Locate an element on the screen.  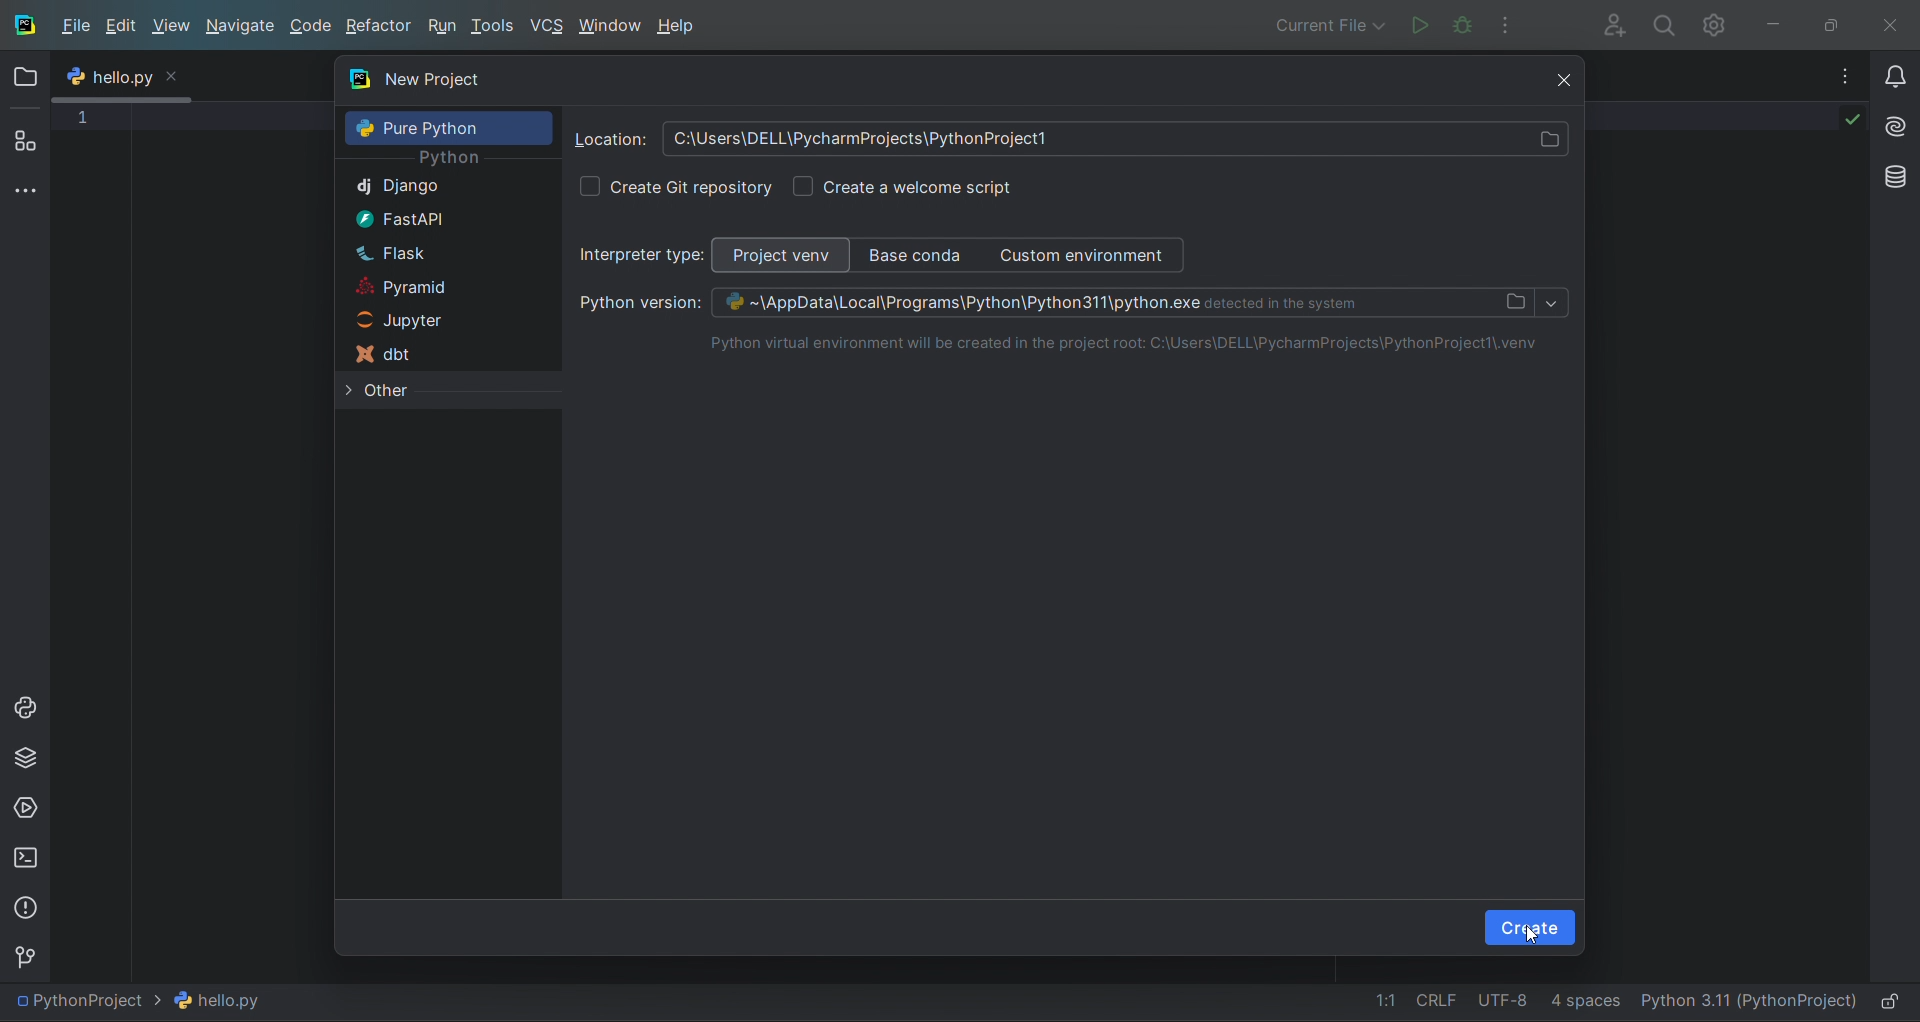
location is located at coordinates (610, 139).